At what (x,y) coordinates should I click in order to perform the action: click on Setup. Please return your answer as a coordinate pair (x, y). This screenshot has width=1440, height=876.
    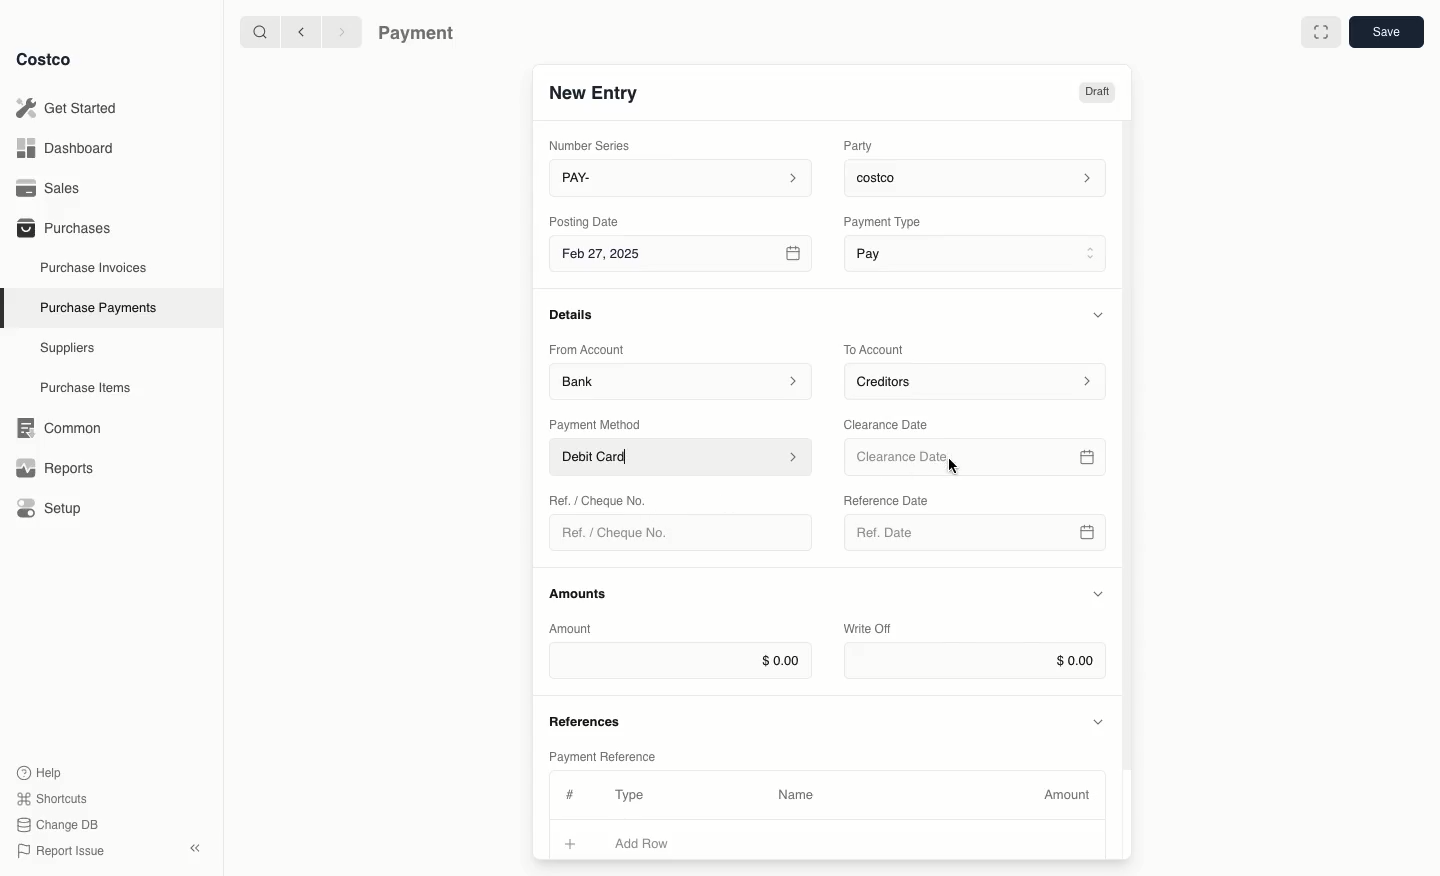
    Looking at the image, I should click on (56, 510).